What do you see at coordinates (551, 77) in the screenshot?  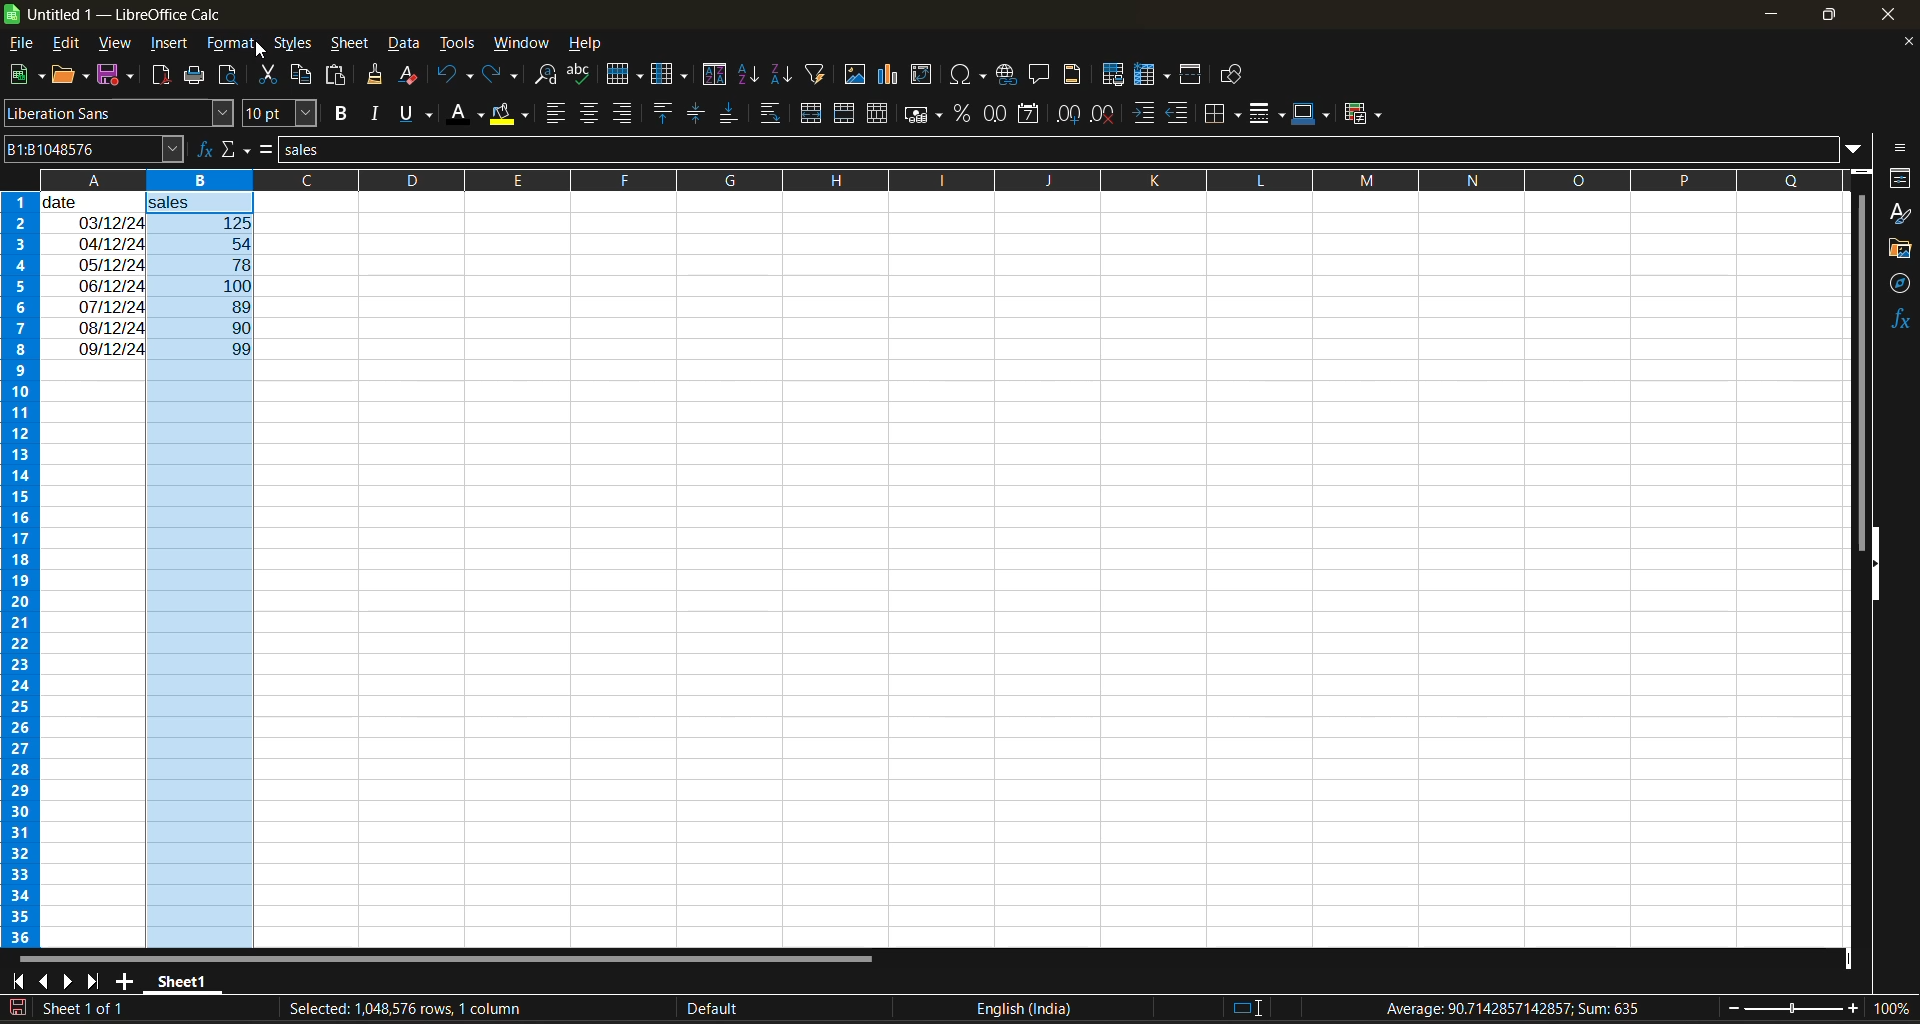 I see `find and replace` at bounding box center [551, 77].